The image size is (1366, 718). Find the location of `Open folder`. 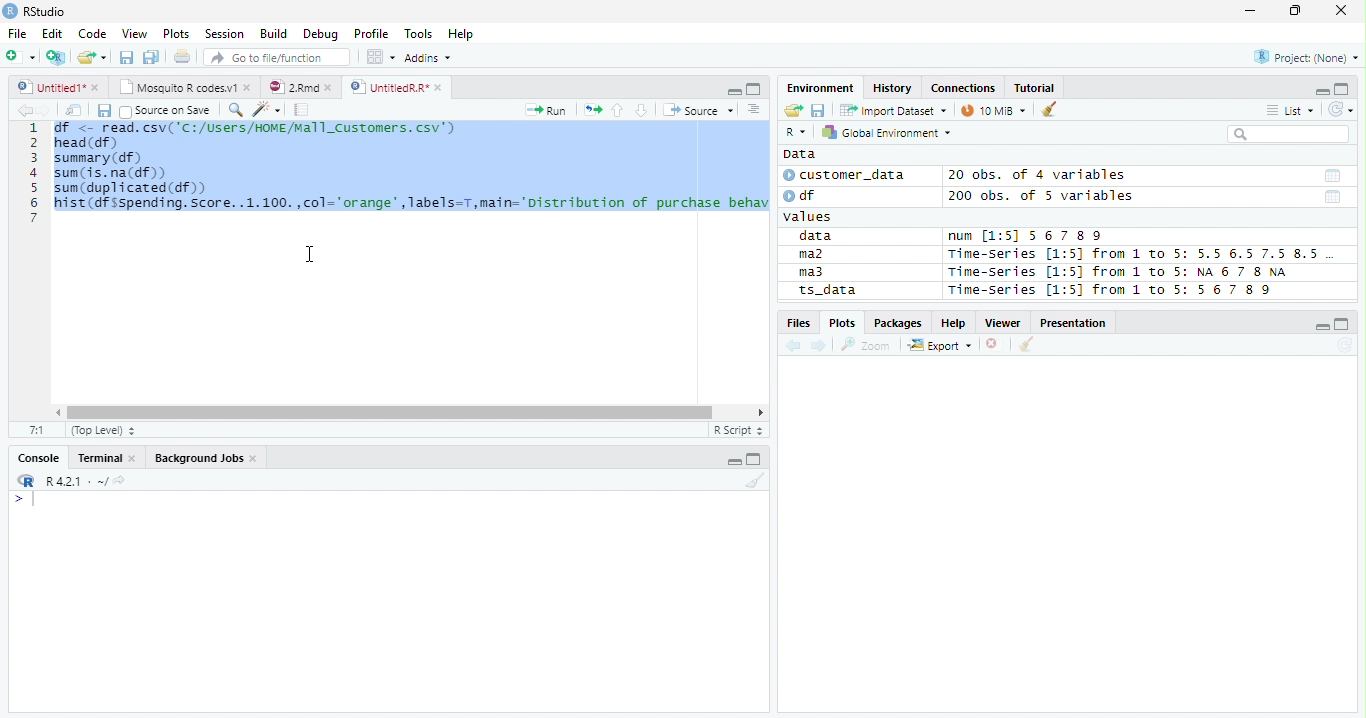

Open folder is located at coordinates (791, 111).